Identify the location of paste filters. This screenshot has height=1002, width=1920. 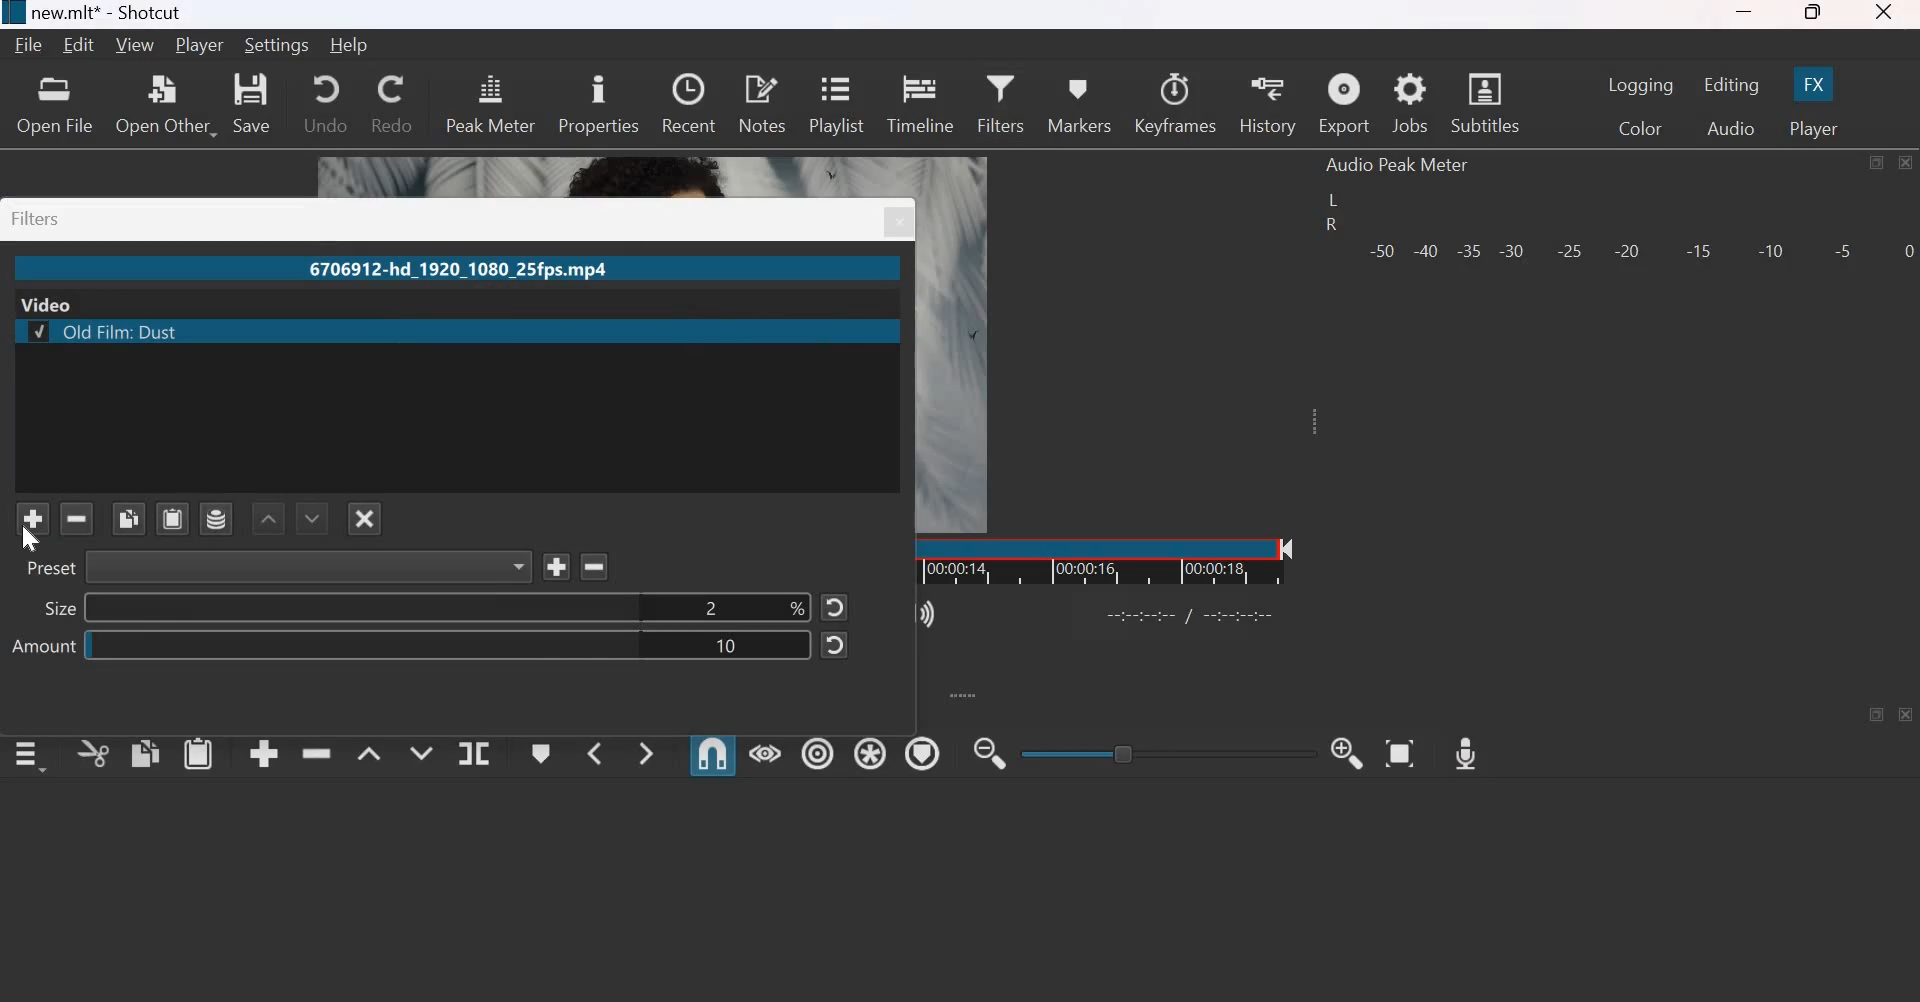
(173, 518).